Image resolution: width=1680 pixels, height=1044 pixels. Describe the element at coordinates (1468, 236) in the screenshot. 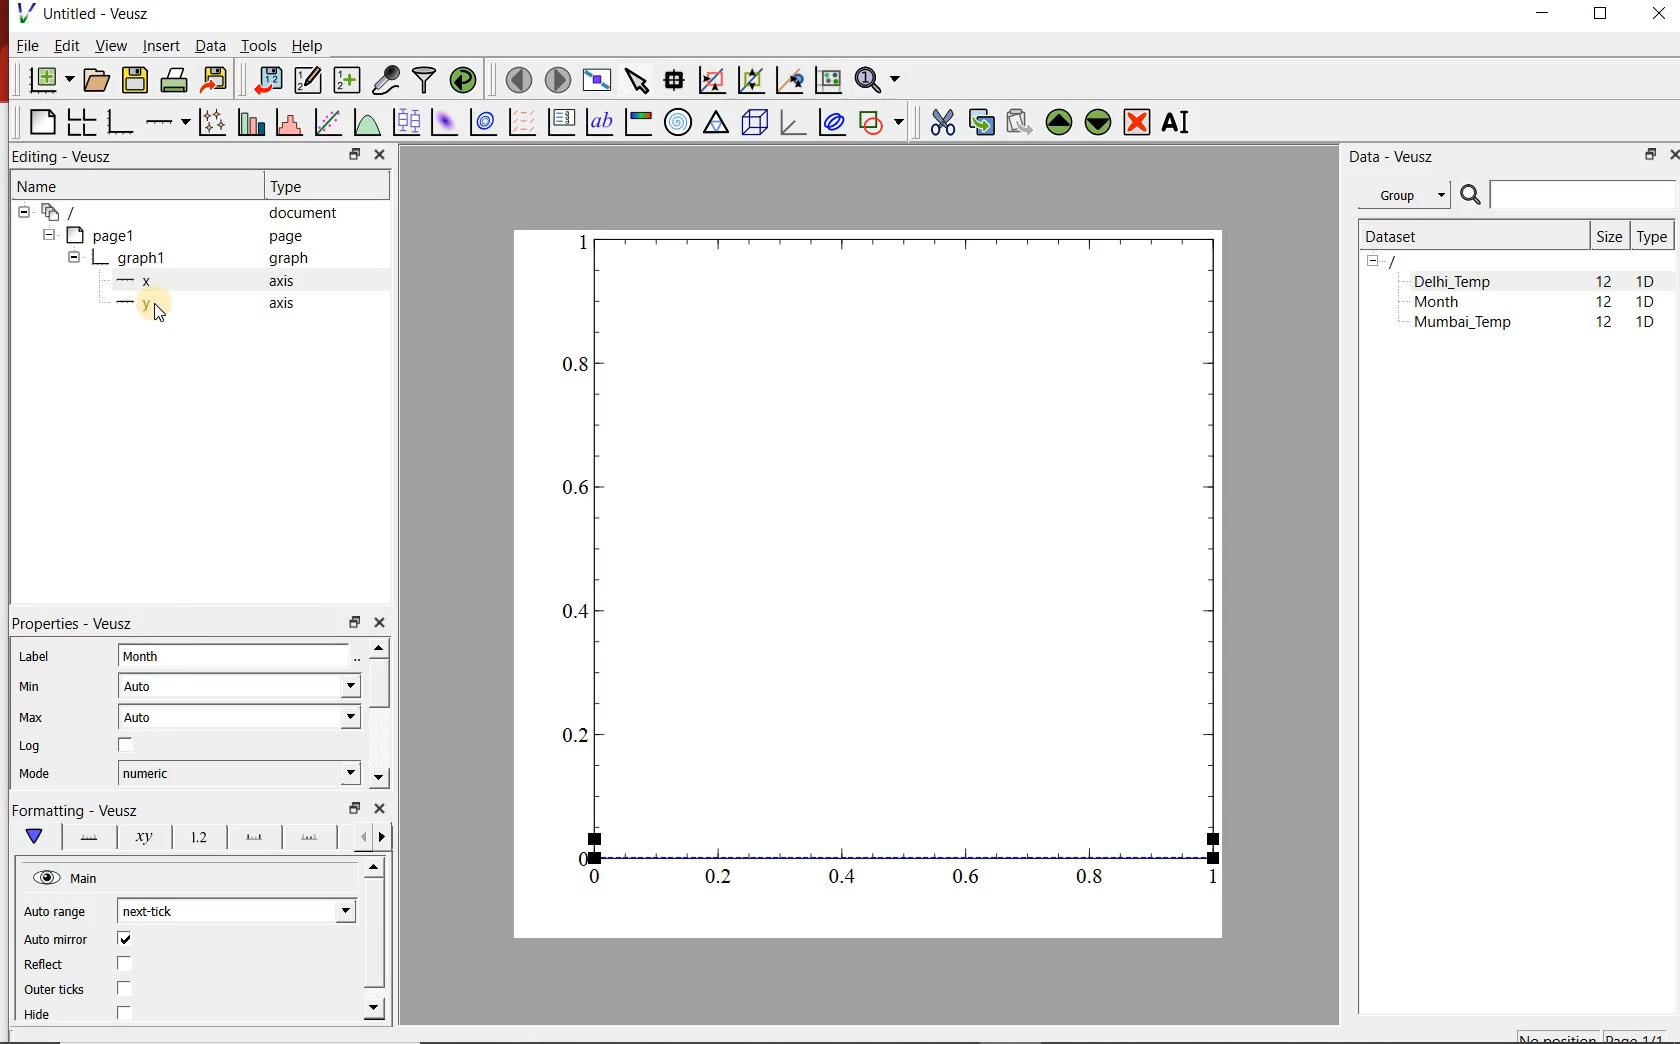

I see `Dataset` at that location.